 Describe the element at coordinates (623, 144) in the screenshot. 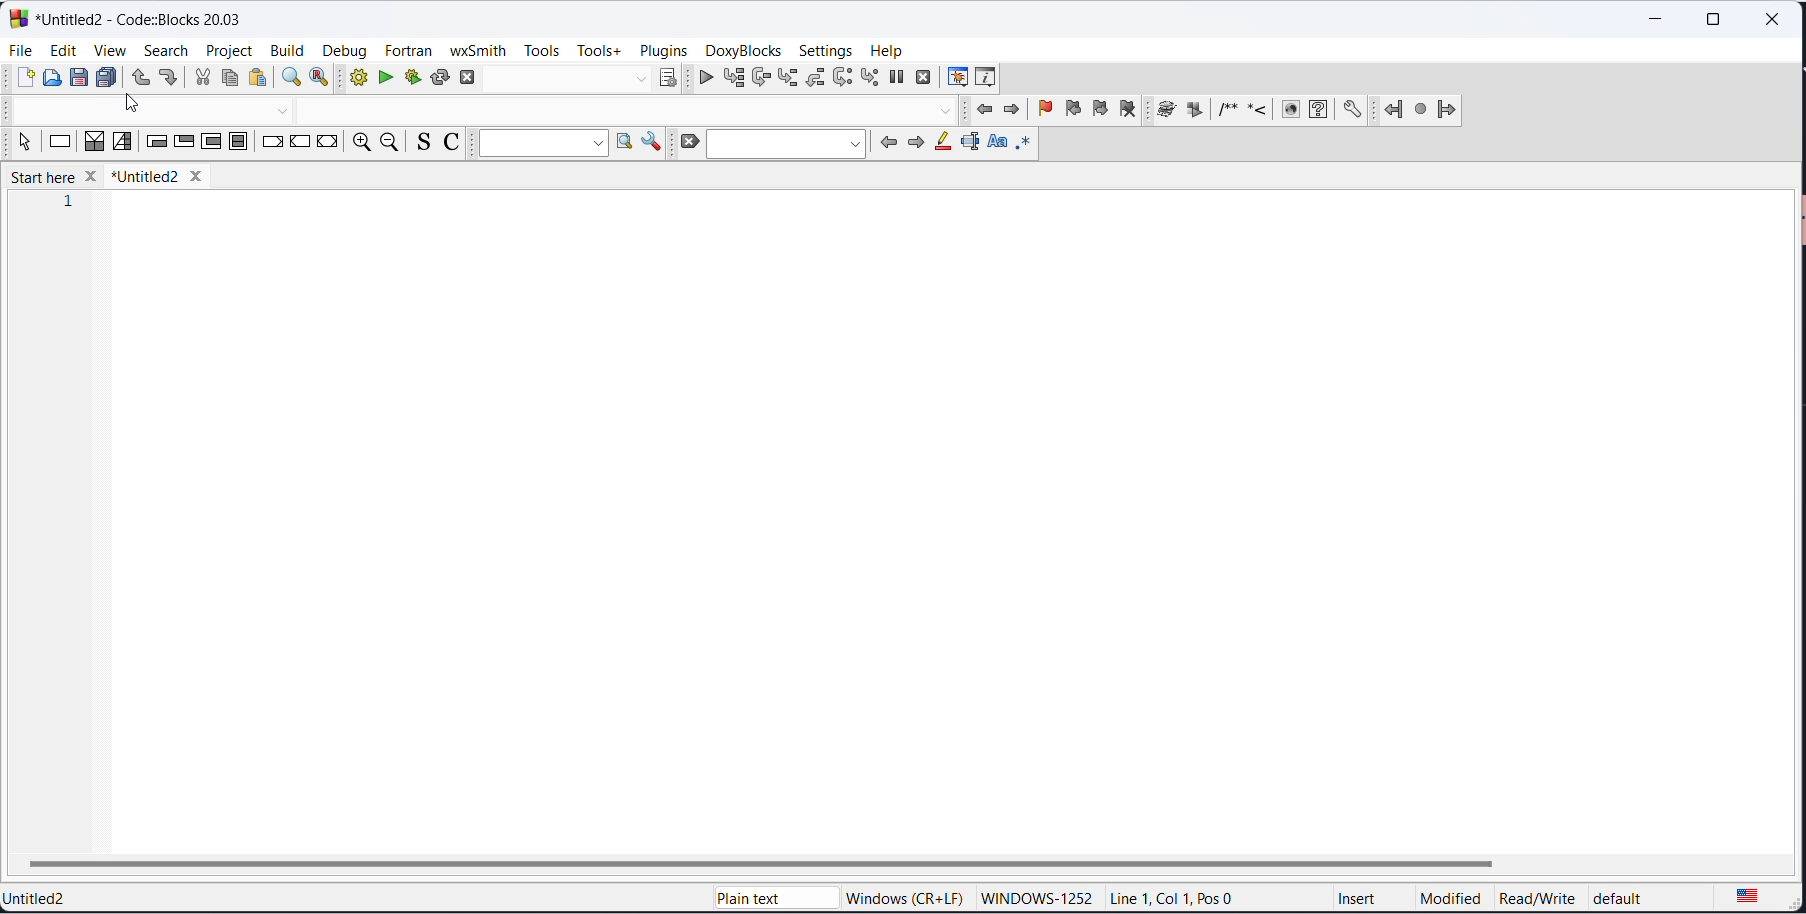

I see `run search` at that location.